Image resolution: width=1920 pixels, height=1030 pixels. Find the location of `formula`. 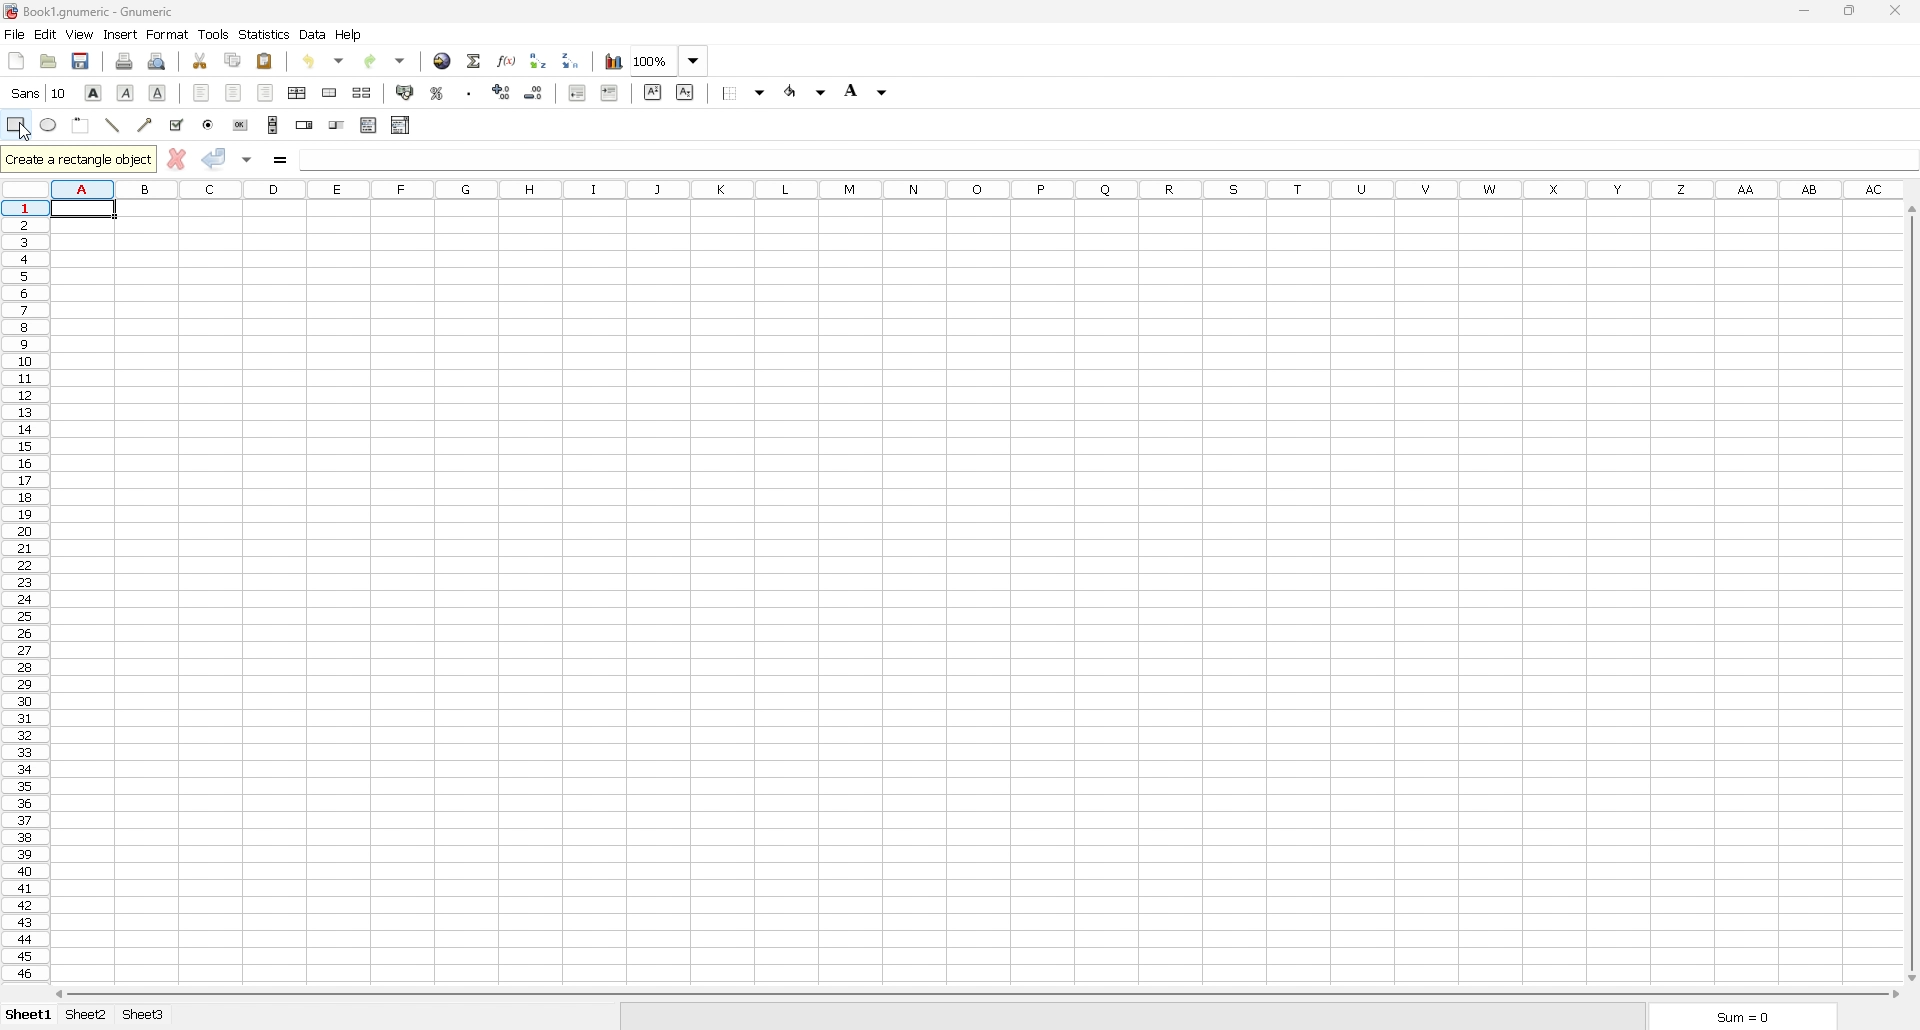

formula is located at coordinates (282, 159).